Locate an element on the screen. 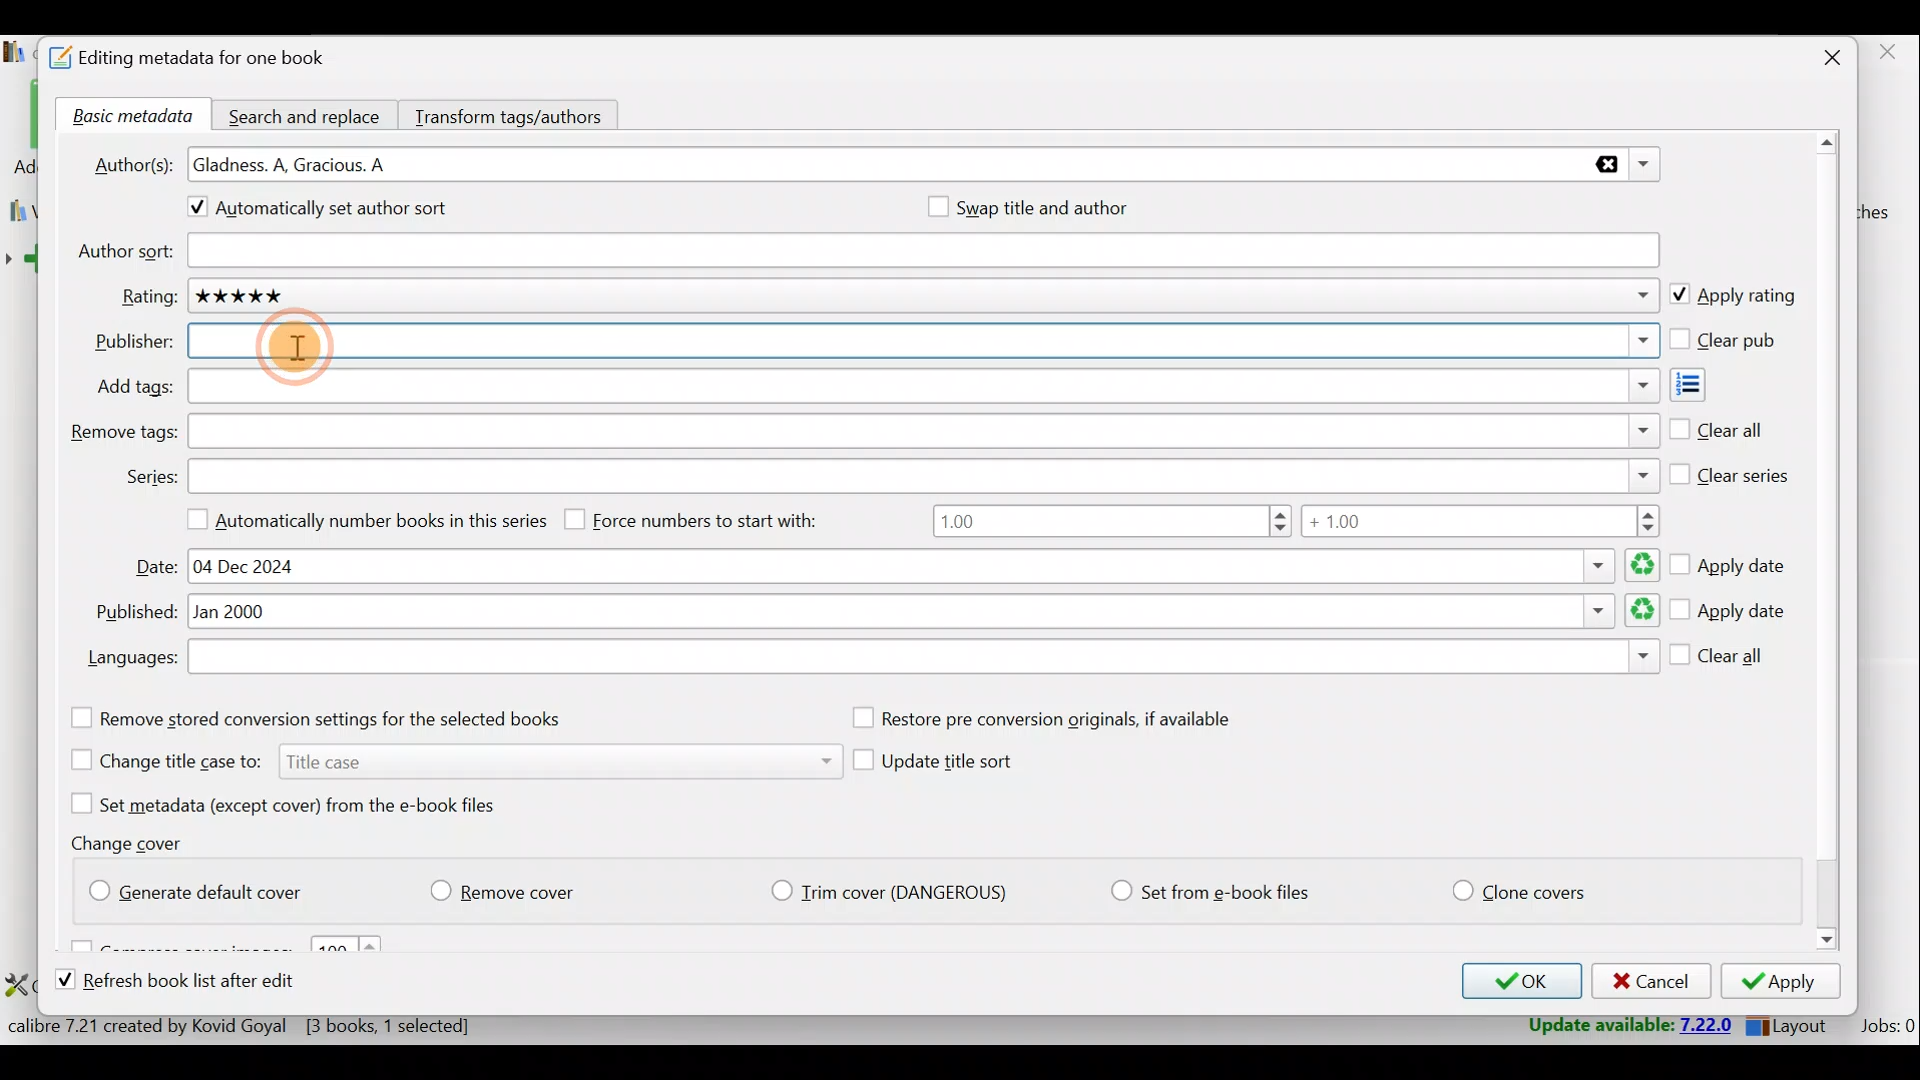 Image resolution: width=1920 pixels, height=1080 pixels. Change title case to is located at coordinates (447, 759).